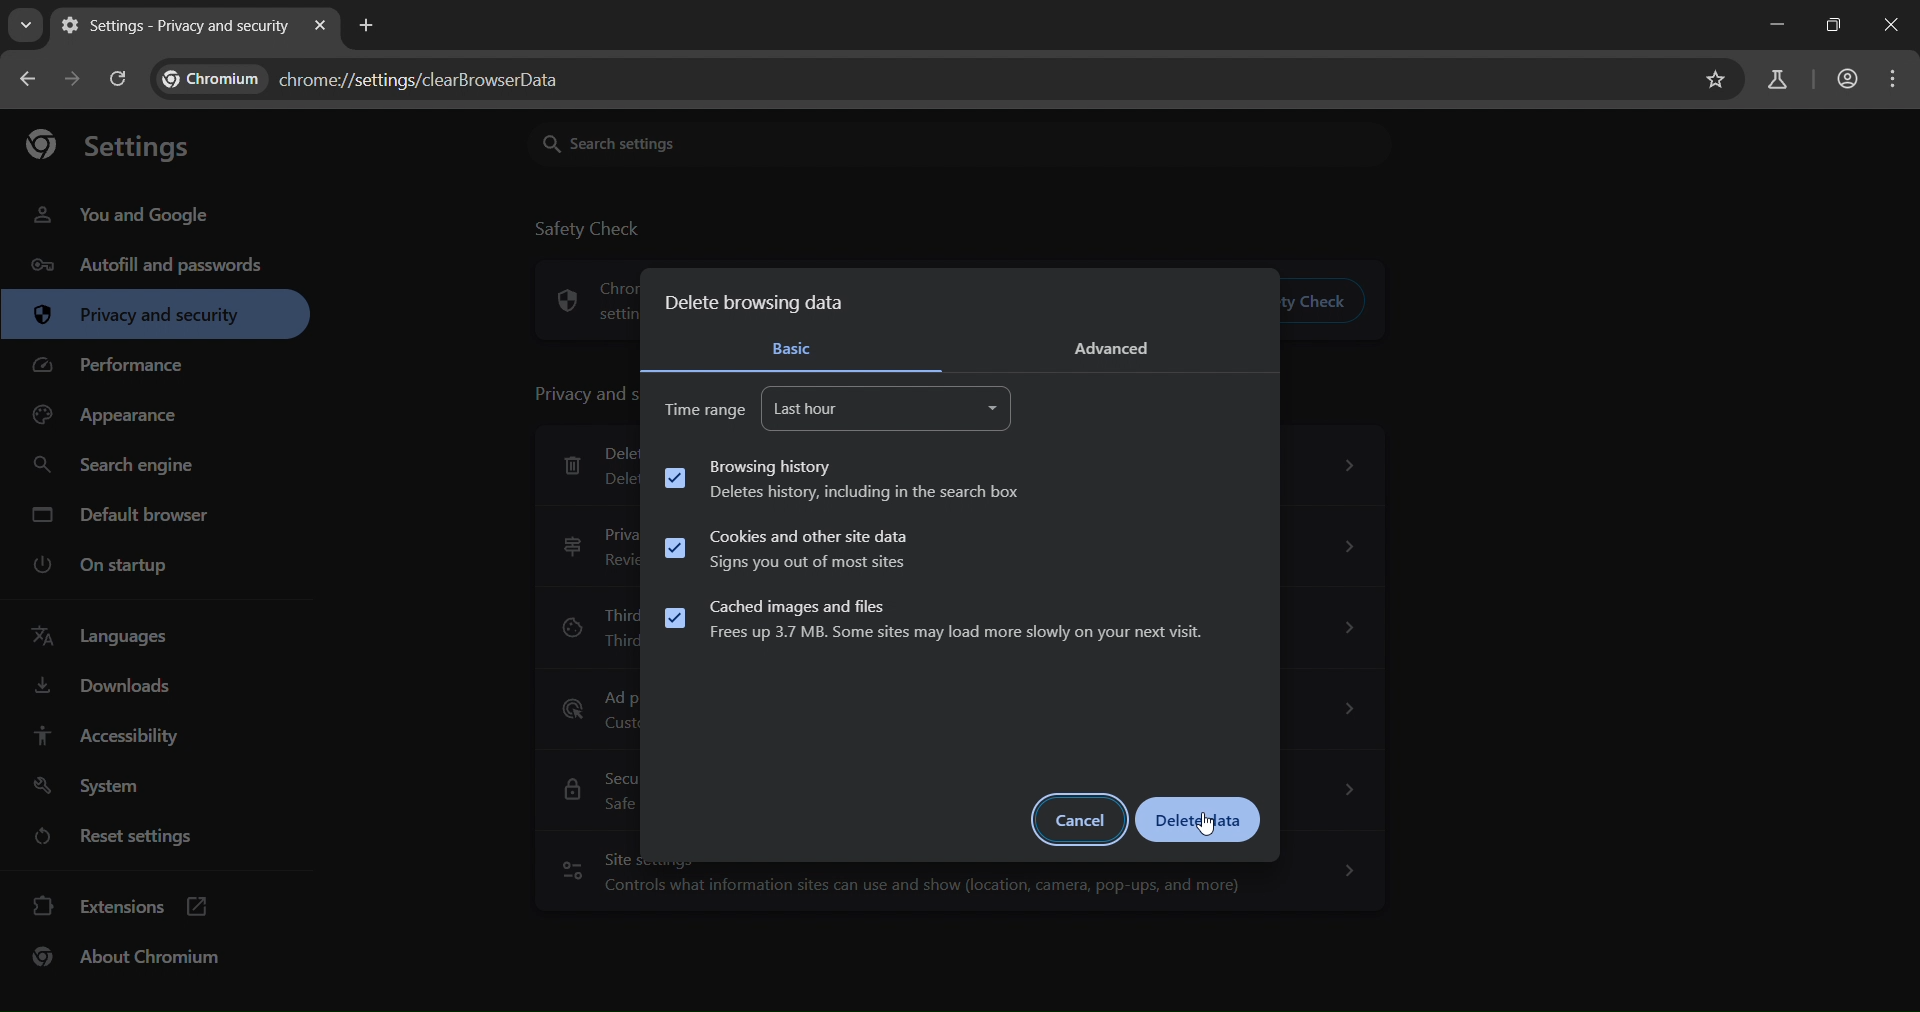  Describe the element at coordinates (844, 479) in the screenshot. I see `Browsing History Deletes history, including in the search box` at that location.